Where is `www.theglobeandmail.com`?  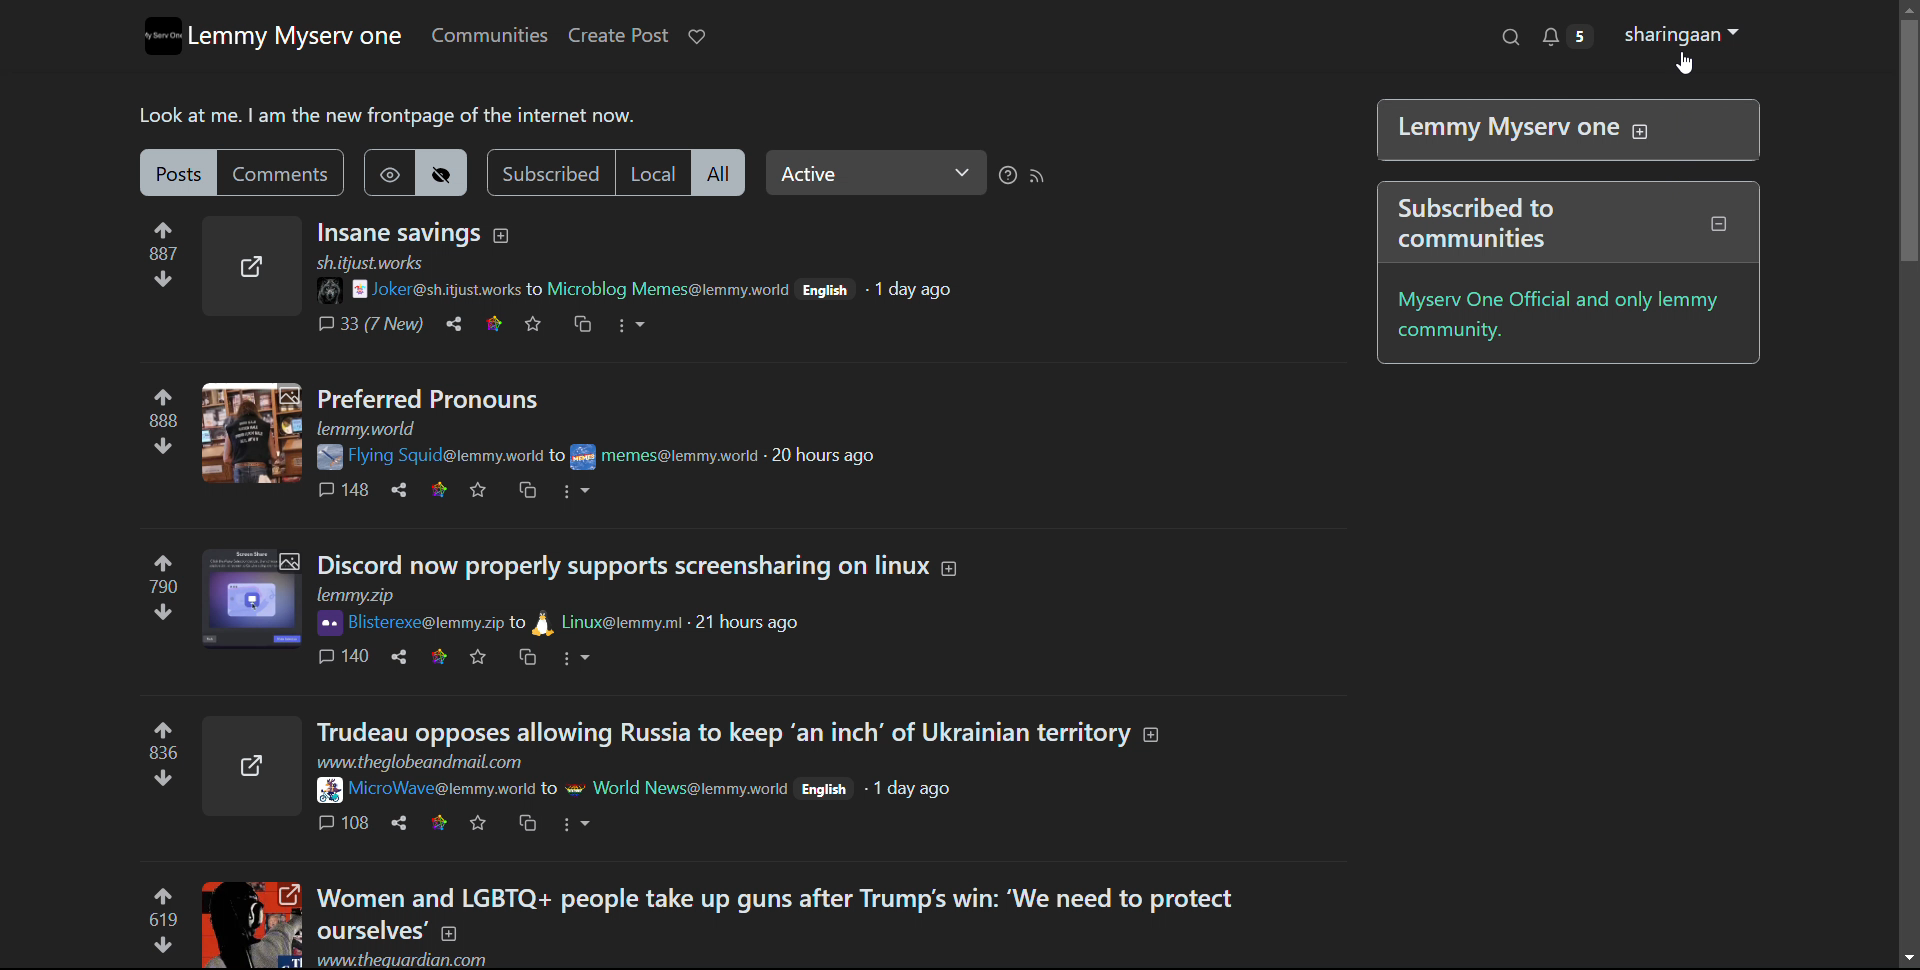 www.theglobeandmail.com is located at coordinates (420, 763).